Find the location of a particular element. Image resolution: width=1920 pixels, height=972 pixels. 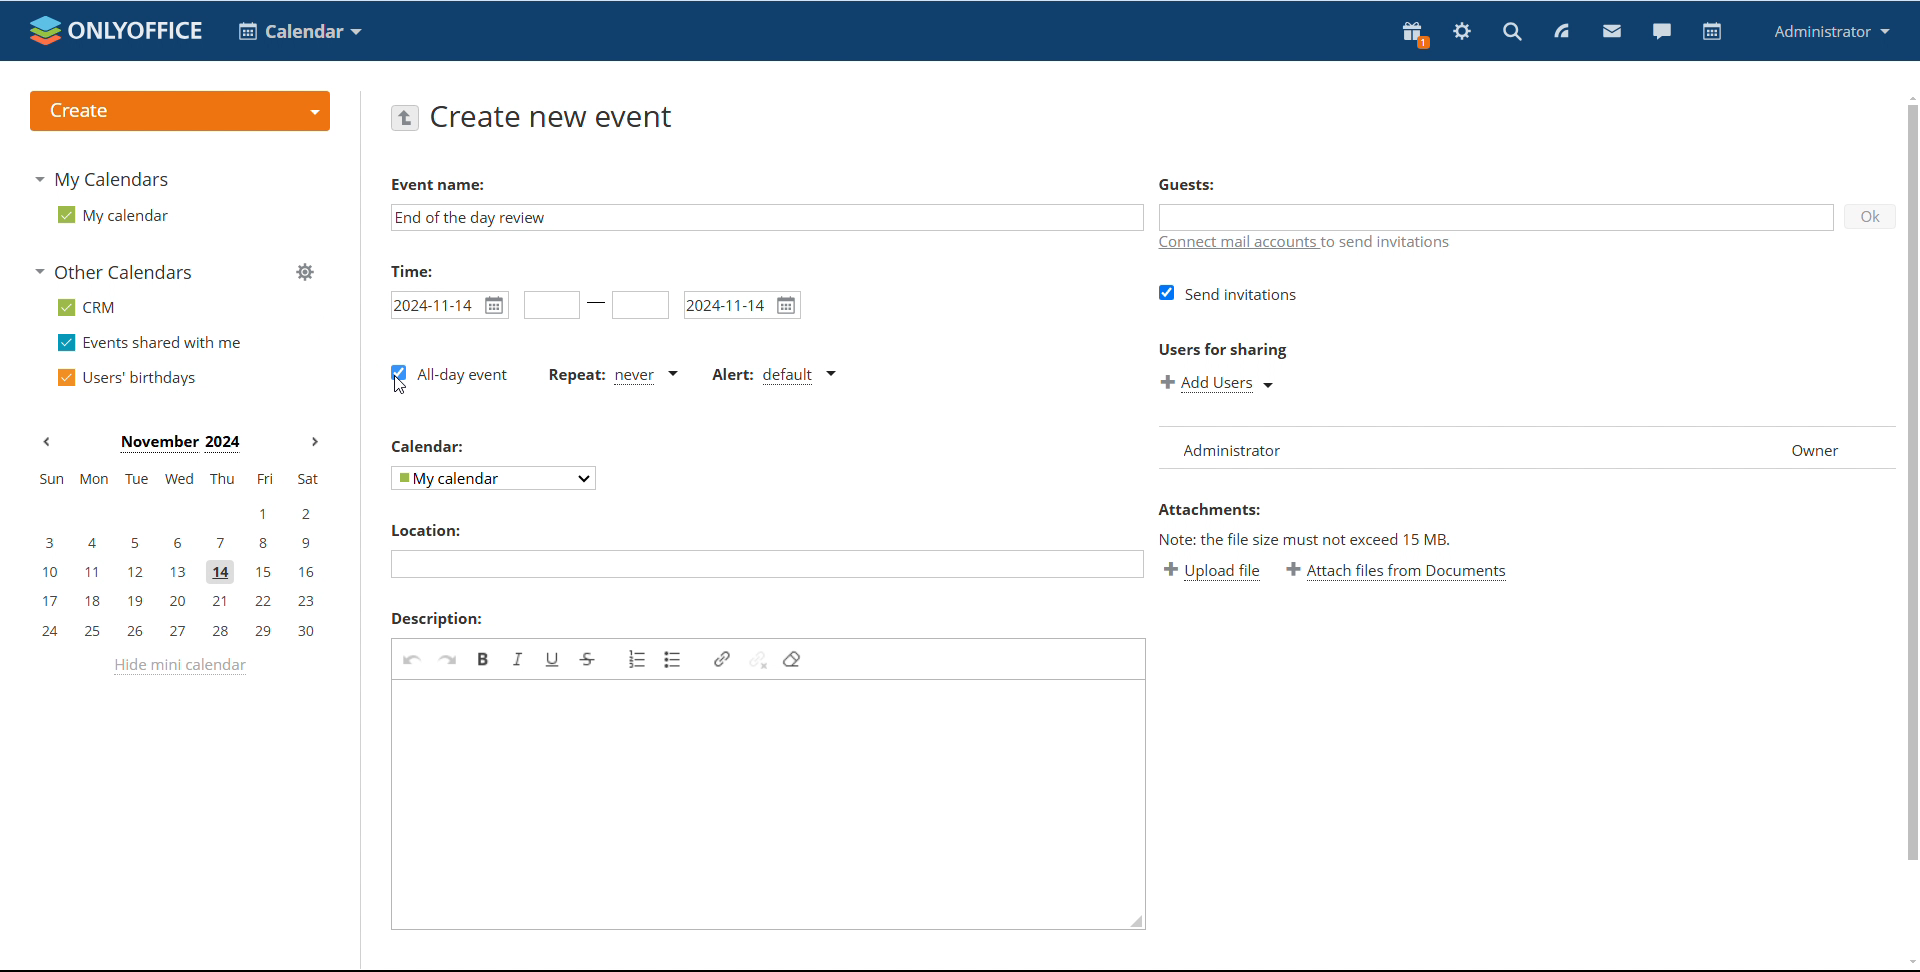

alert type is located at coordinates (773, 376).